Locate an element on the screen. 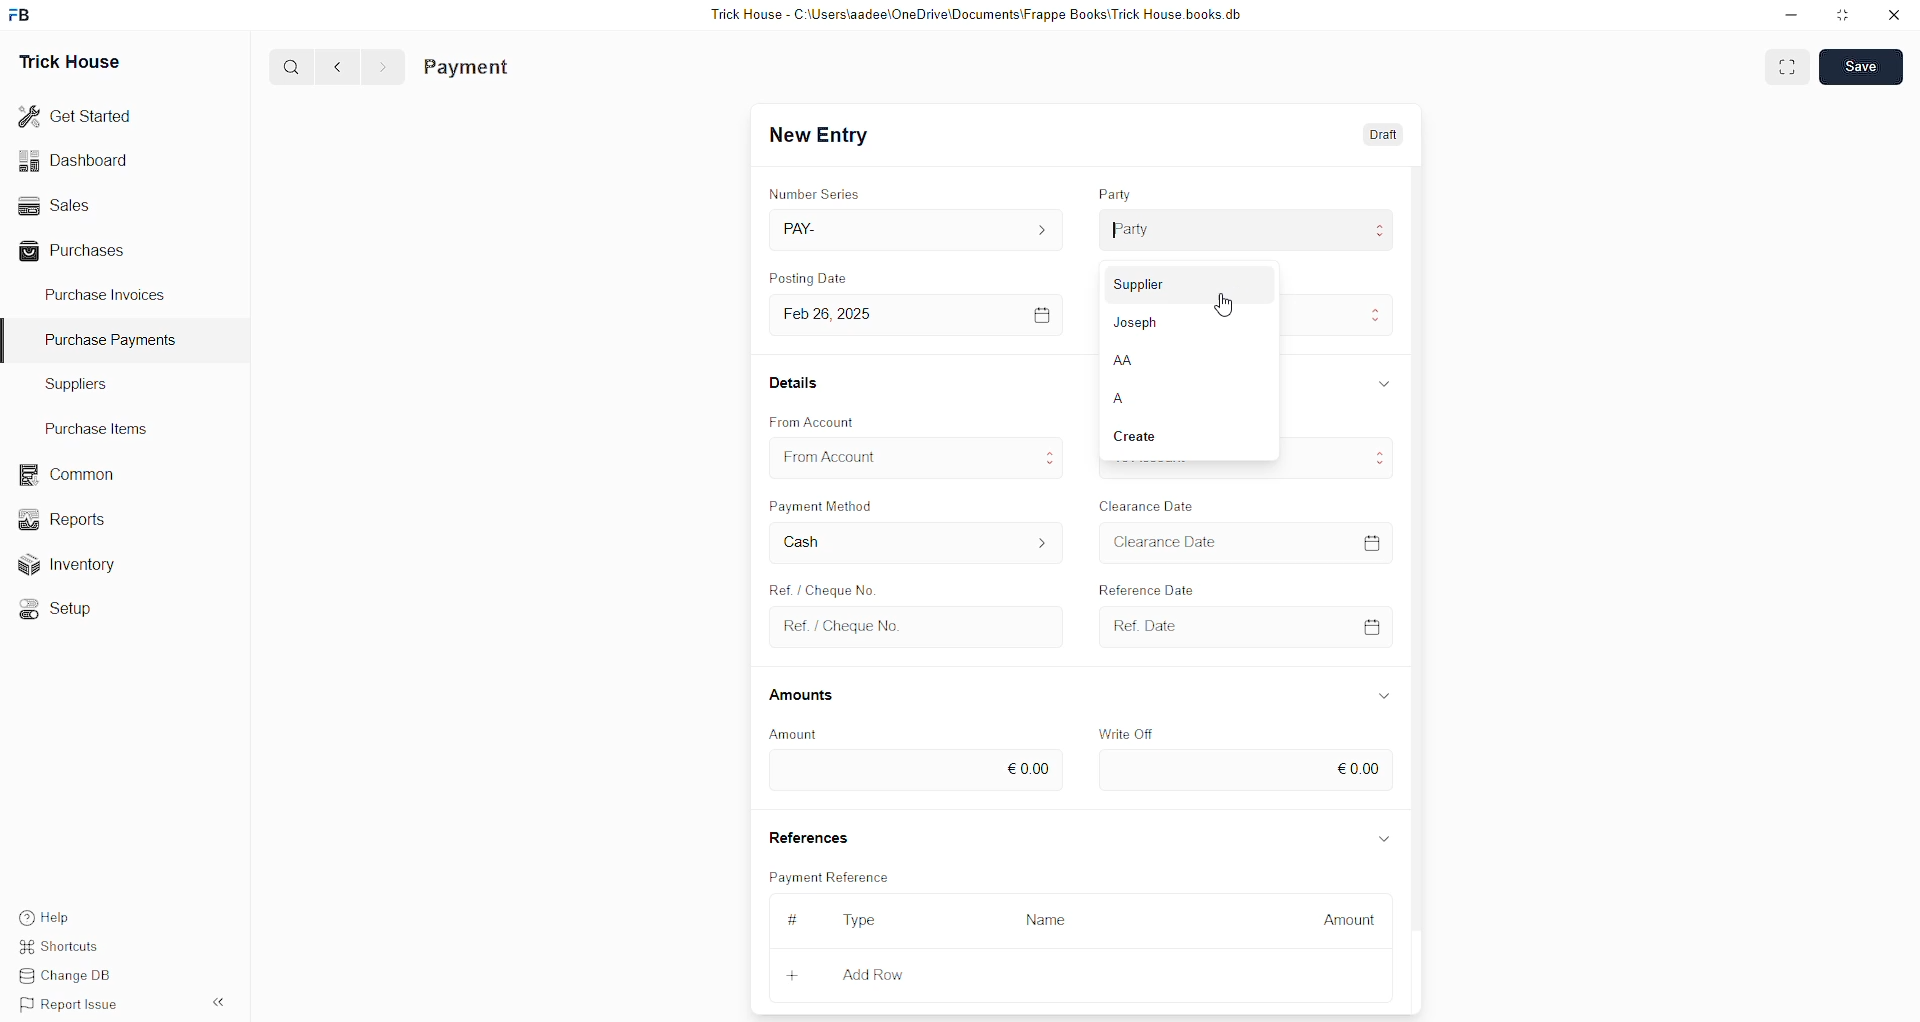 This screenshot has height=1022, width=1920. €0.00 is located at coordinates (914, 772).